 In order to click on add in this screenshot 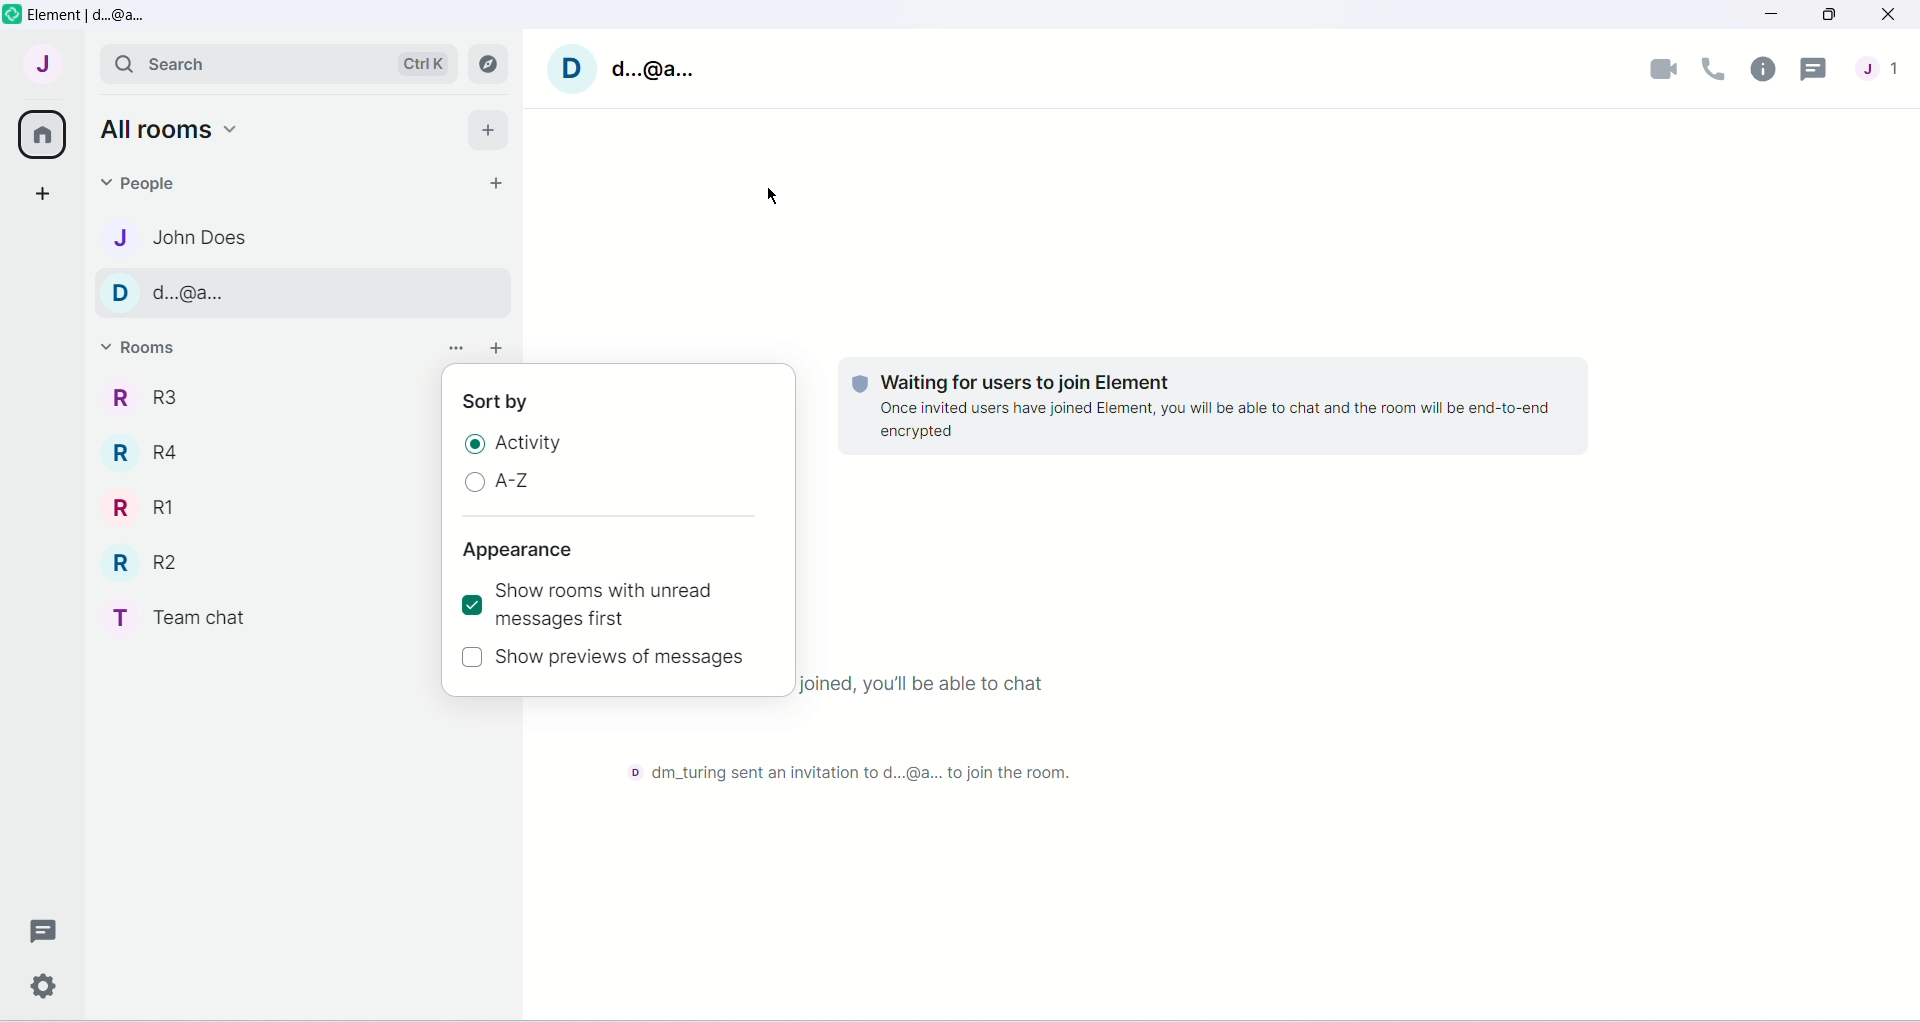, I will do `click(497, 350)`.